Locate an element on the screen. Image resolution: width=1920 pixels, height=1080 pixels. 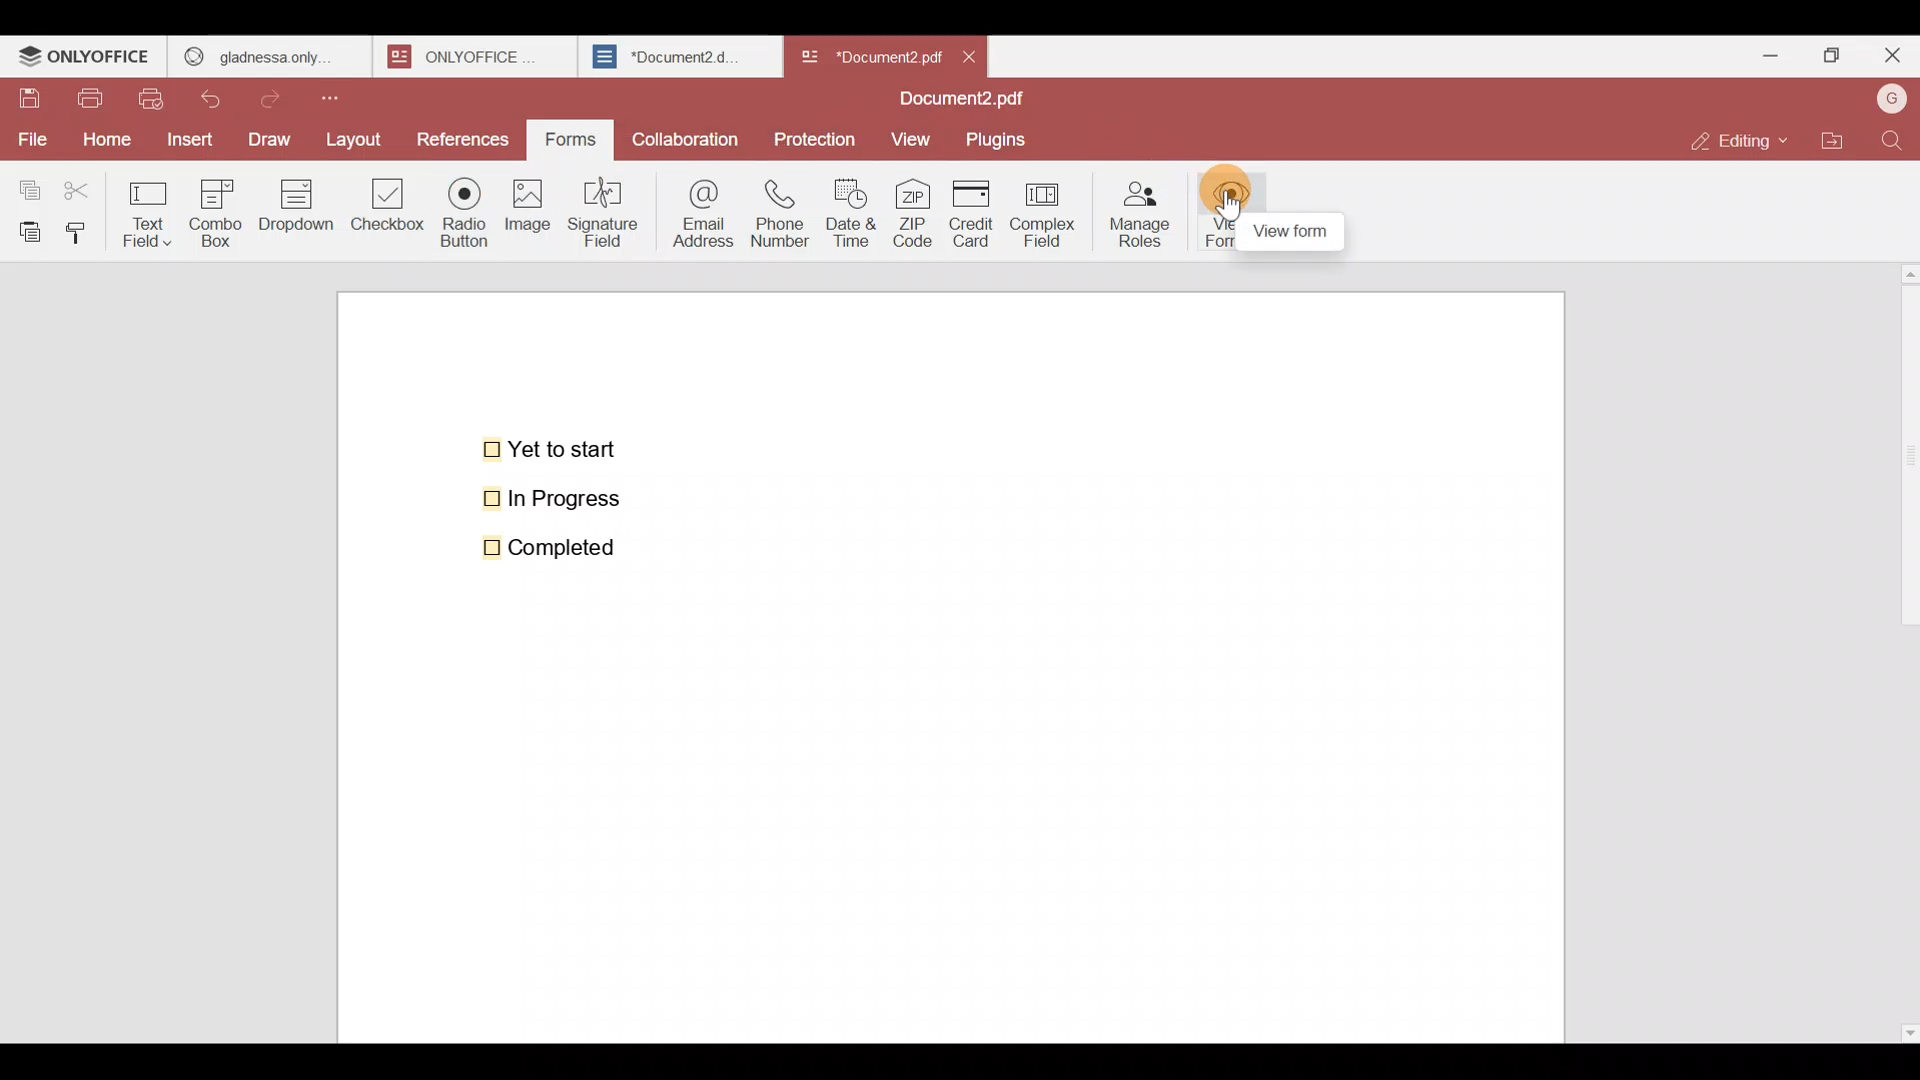
Forms is located at coordinates (572, 137).